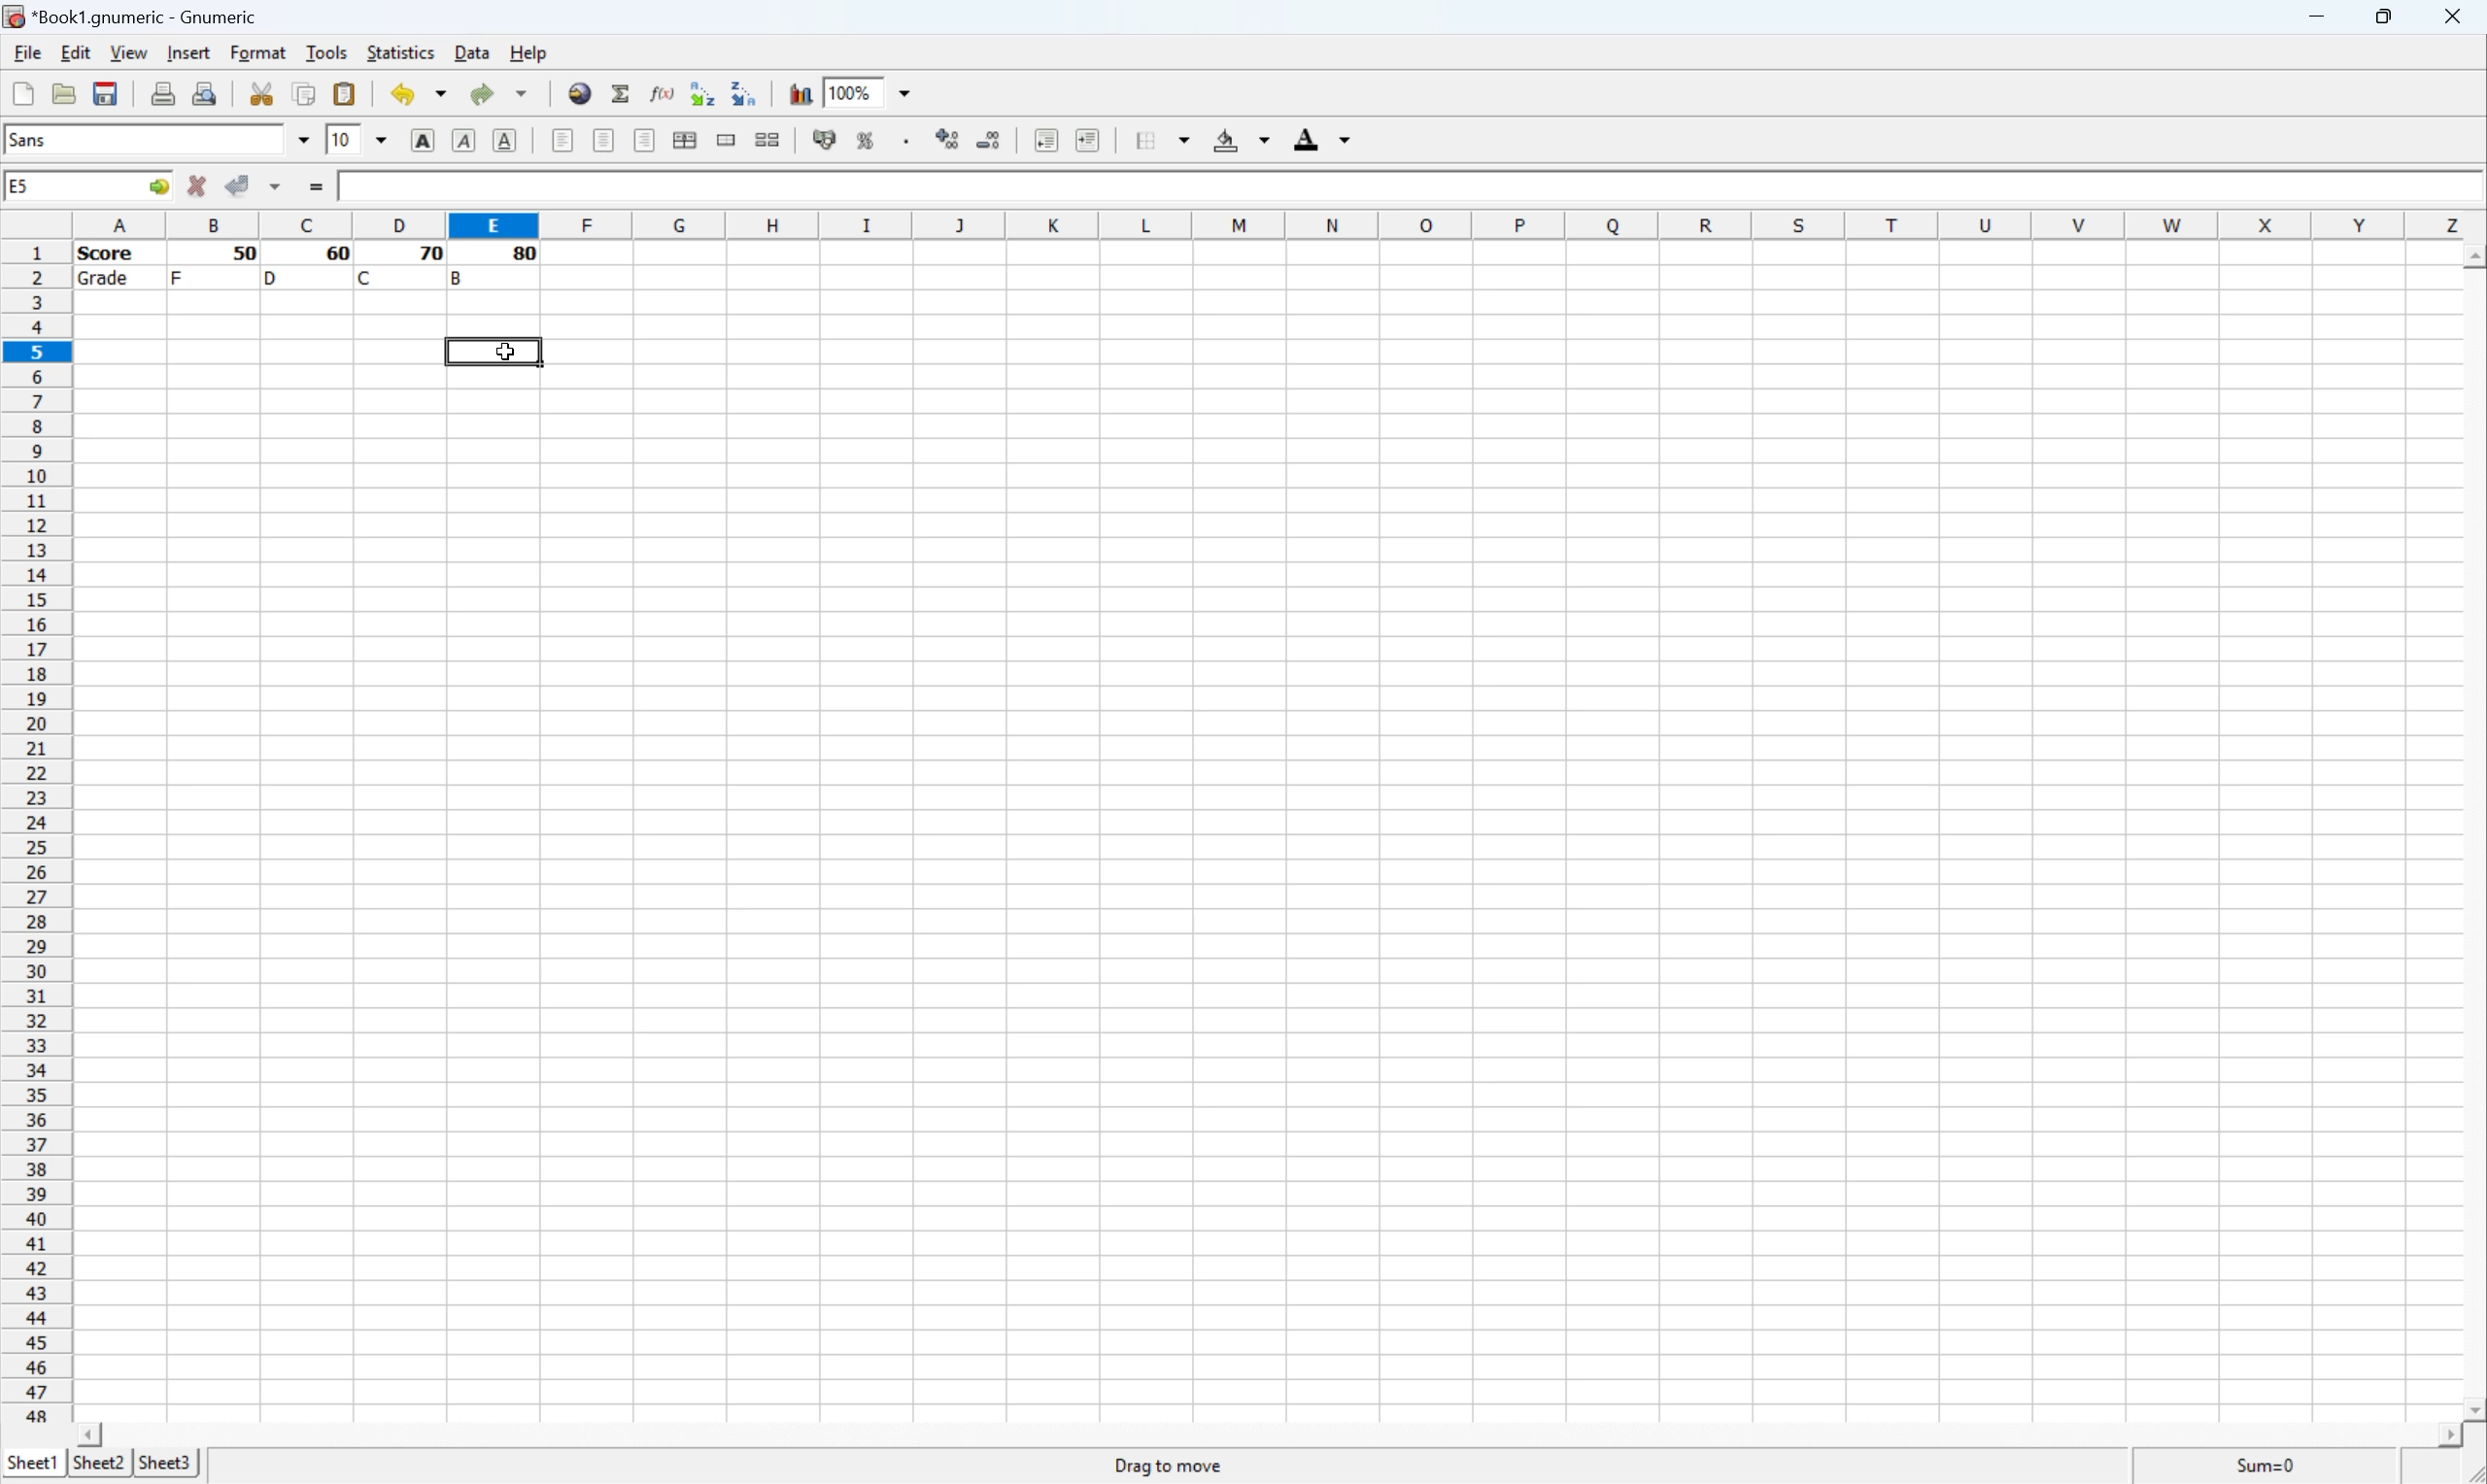 The image size is (2487, 1484). What do you see at coordinates (156, 186) in the screenshot?
I see `Go to` at bounding box center [156, 186].